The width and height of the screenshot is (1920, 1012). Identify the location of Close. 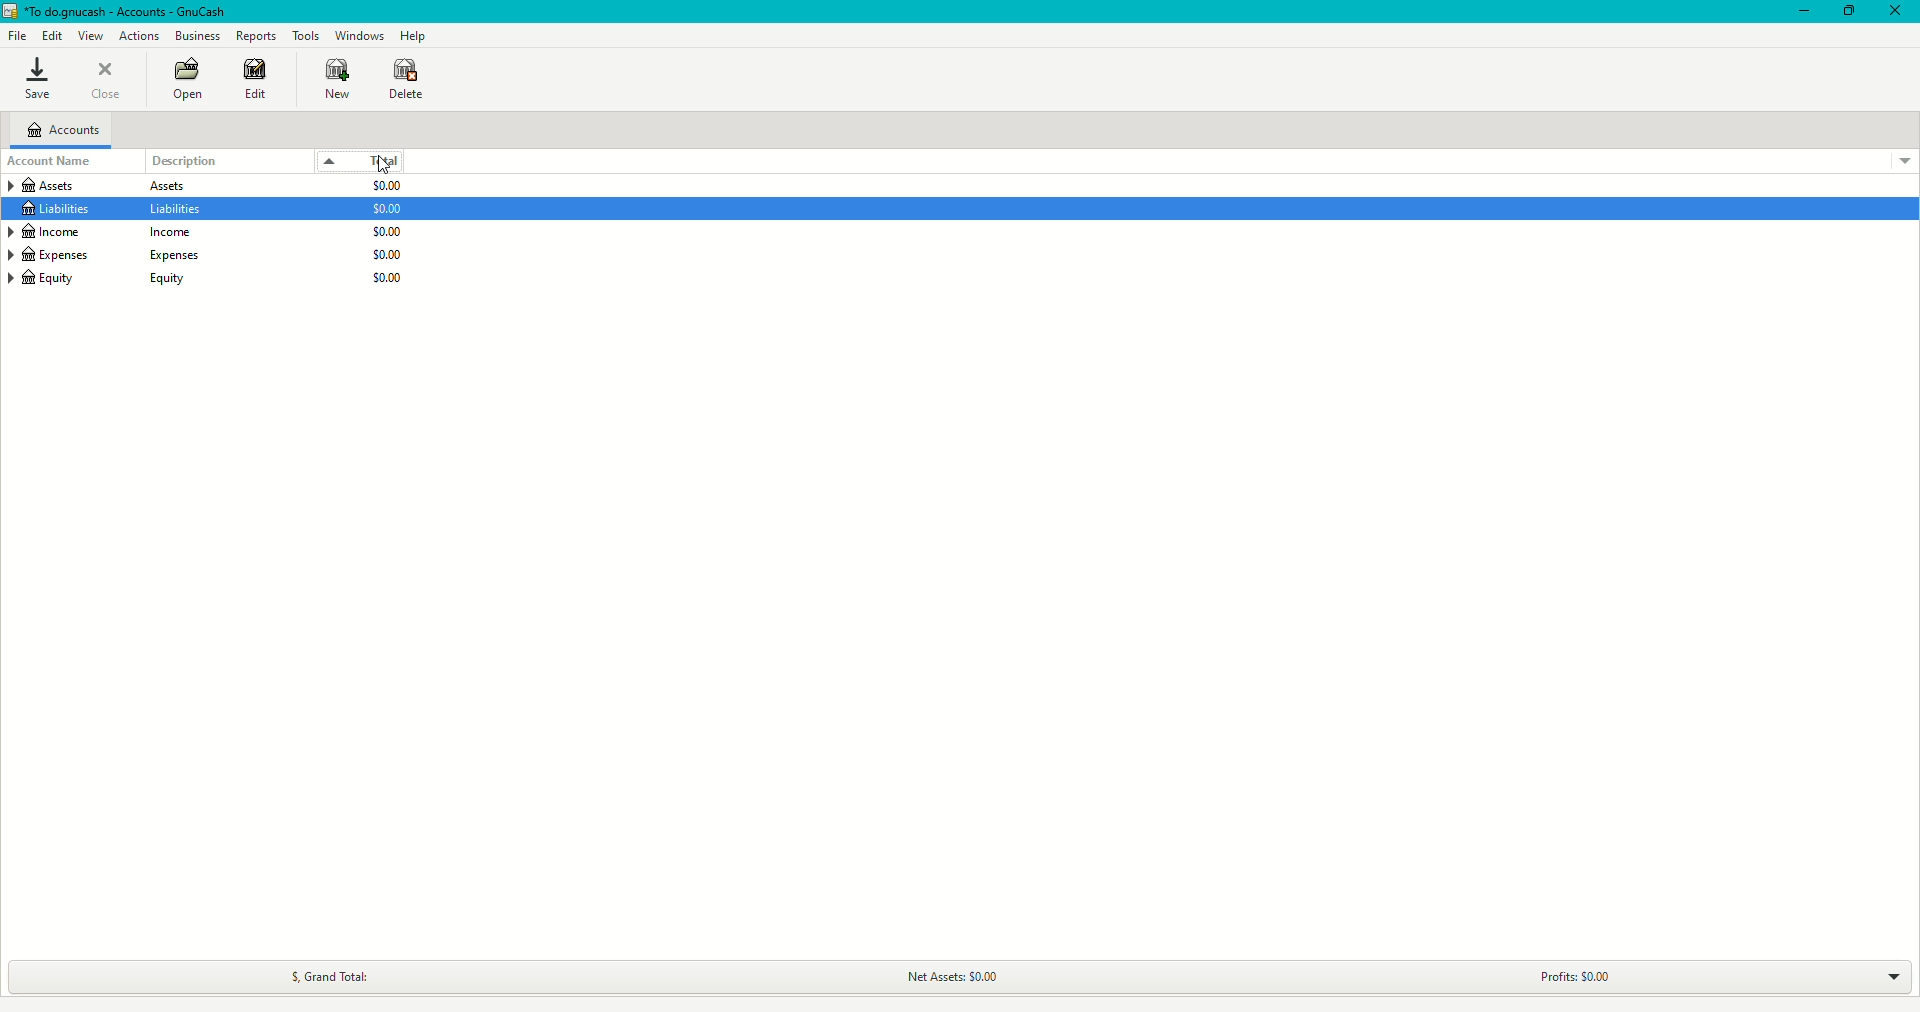
(1898, 11).